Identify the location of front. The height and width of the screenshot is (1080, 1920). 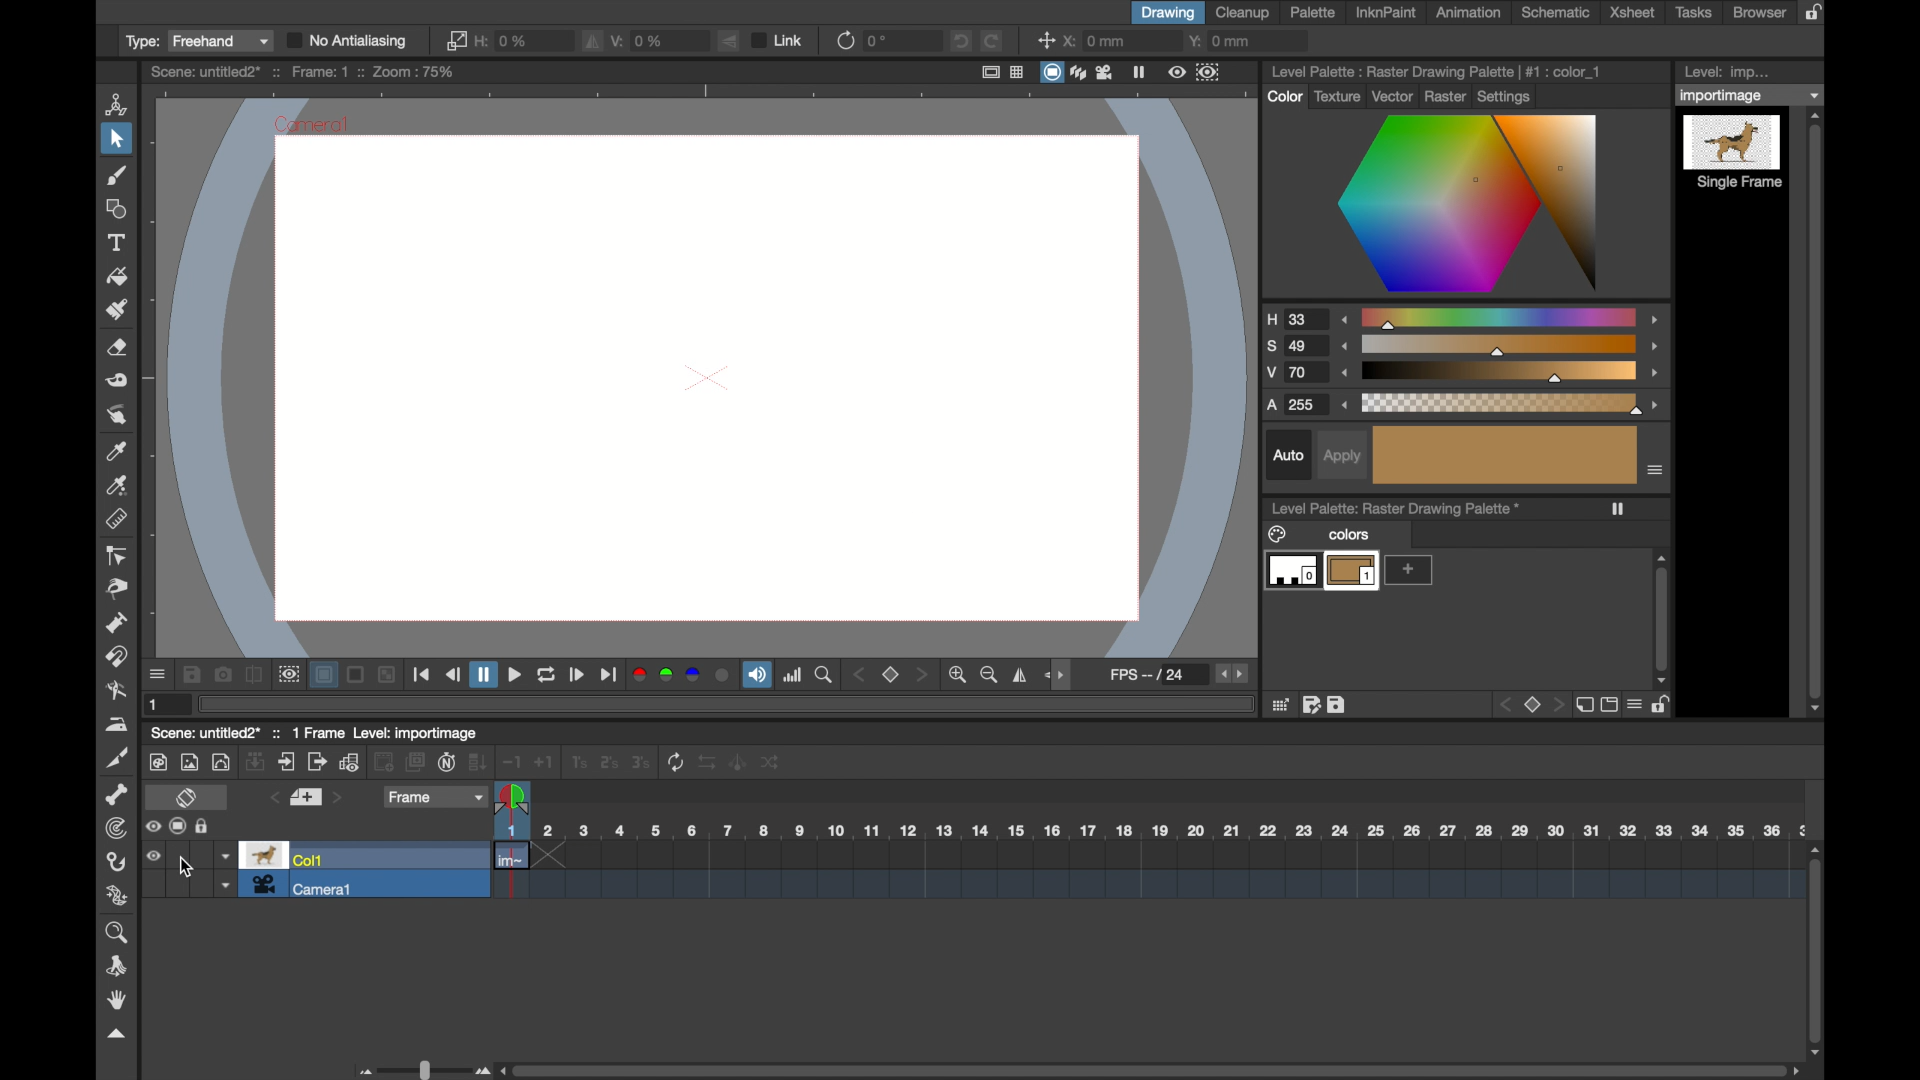
(1557, 704).